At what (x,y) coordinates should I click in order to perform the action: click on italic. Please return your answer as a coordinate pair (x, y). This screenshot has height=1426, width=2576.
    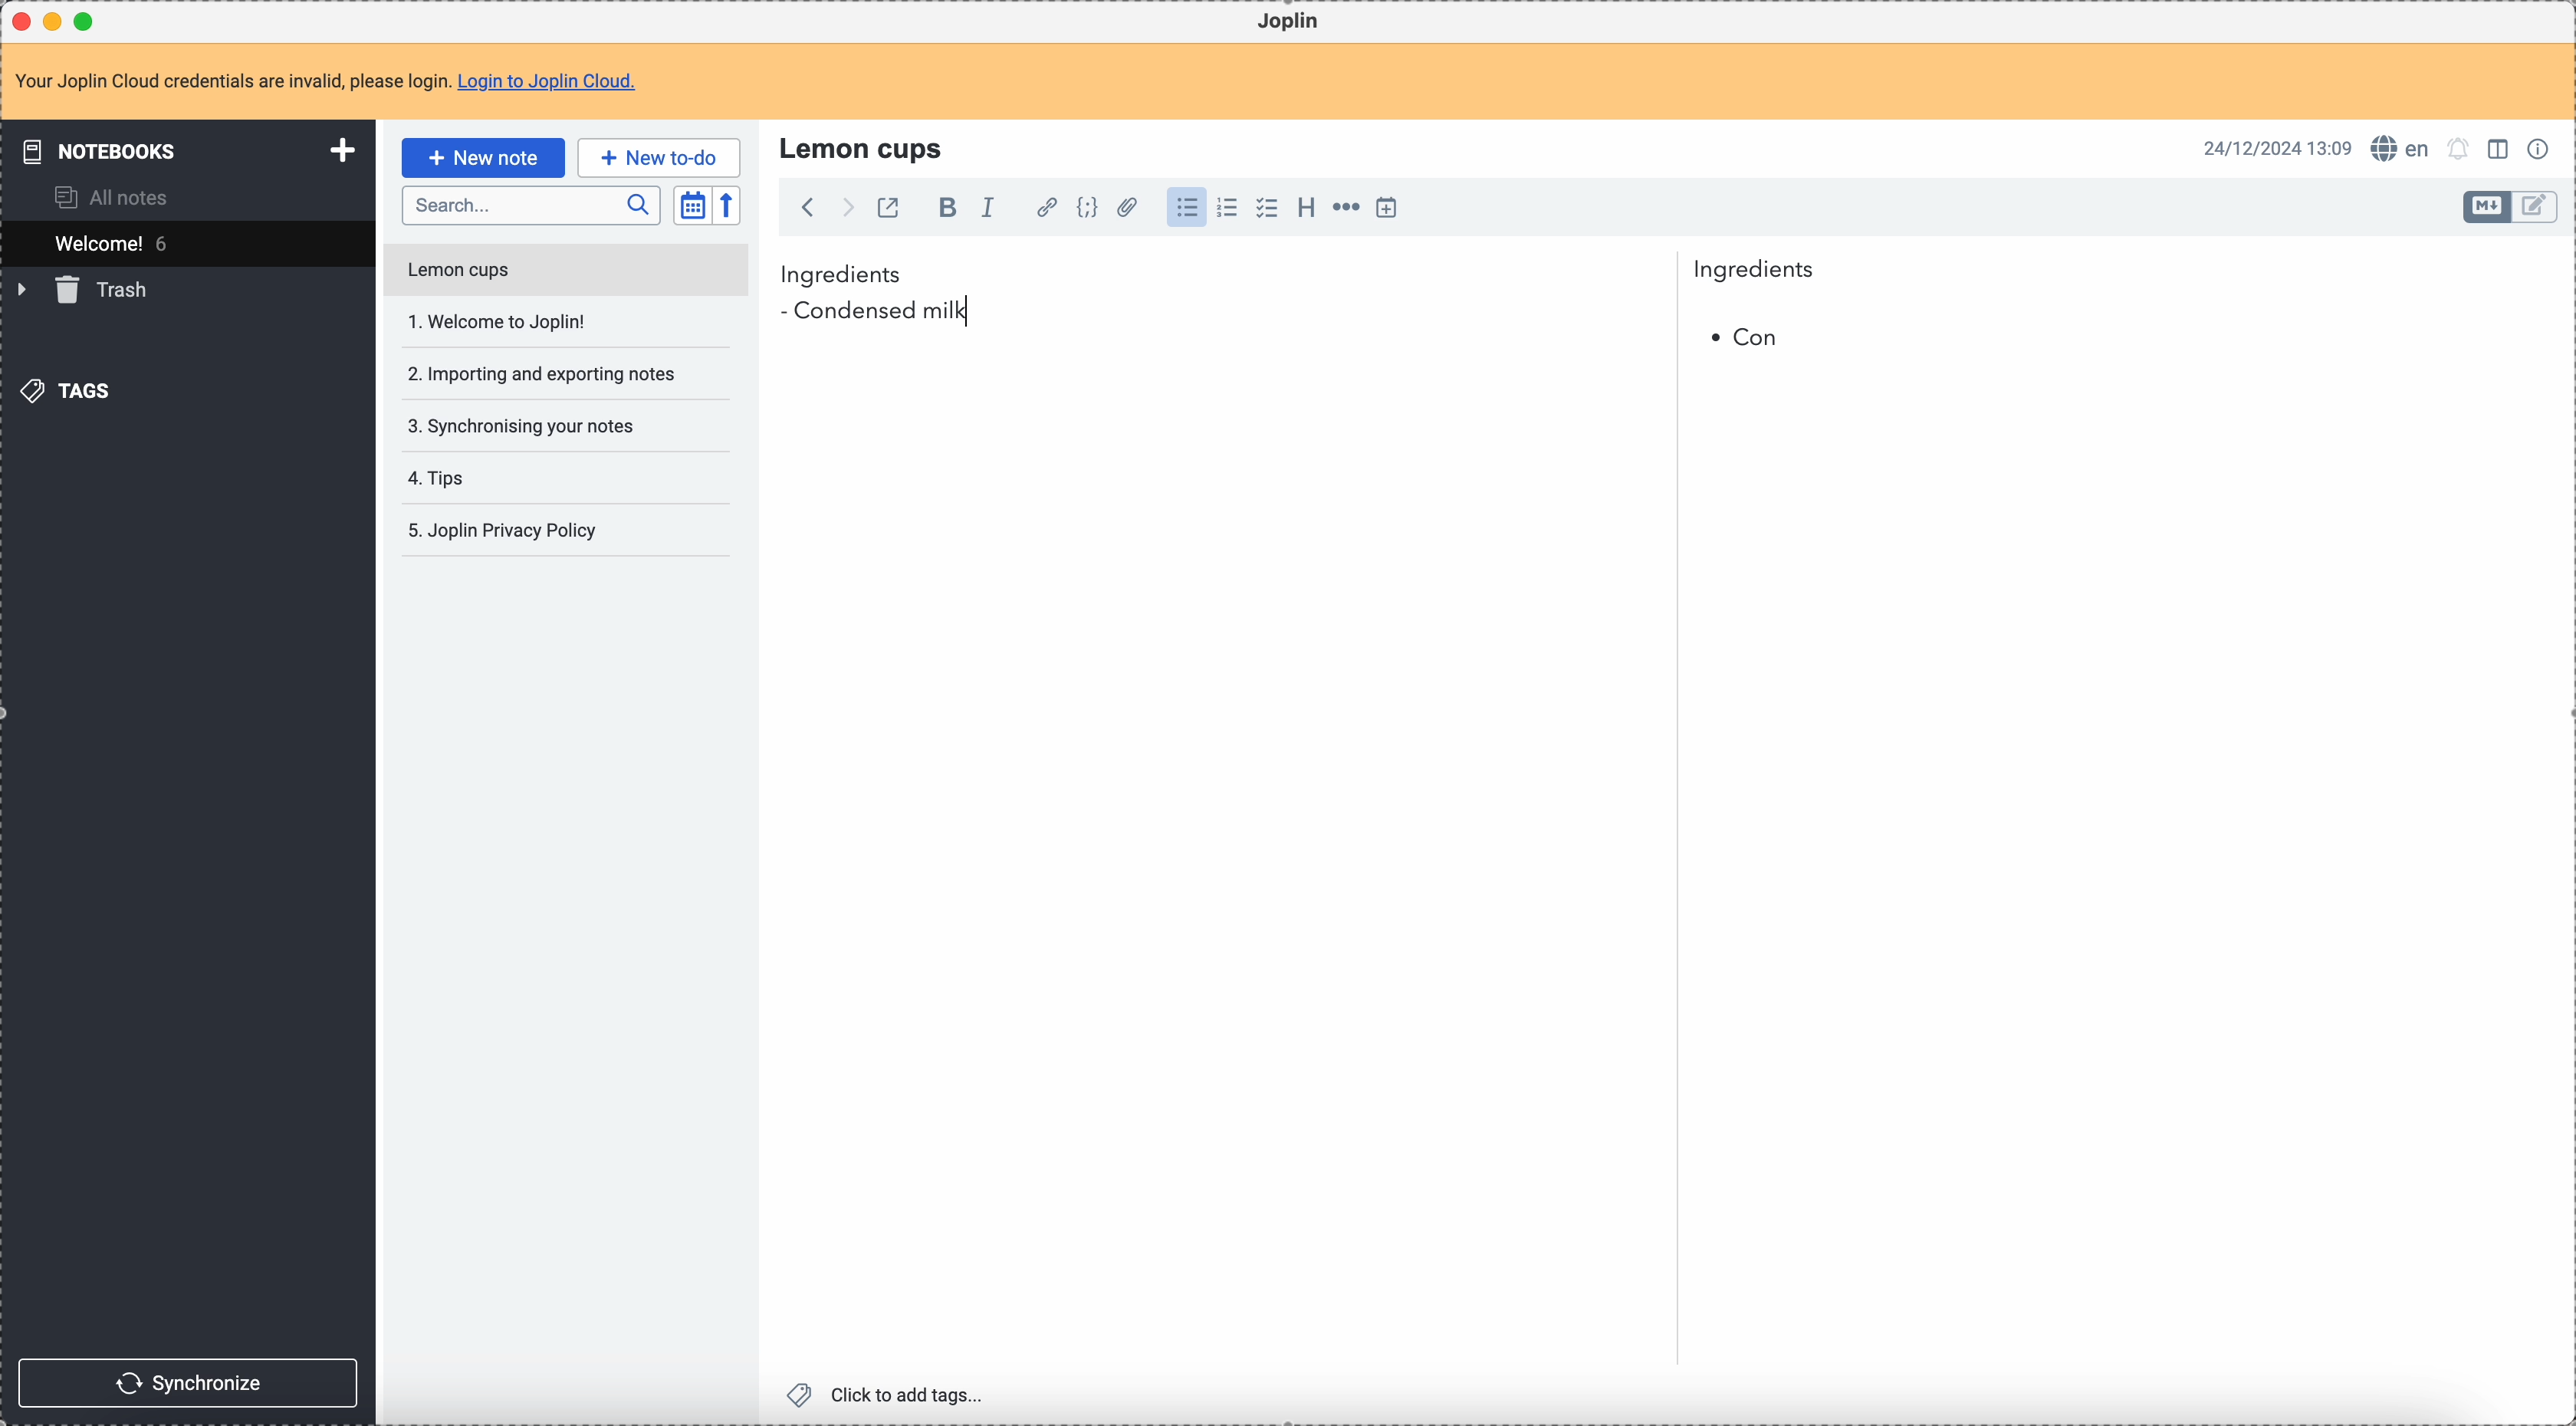
    Looking at the image, I should click on (987, 206).